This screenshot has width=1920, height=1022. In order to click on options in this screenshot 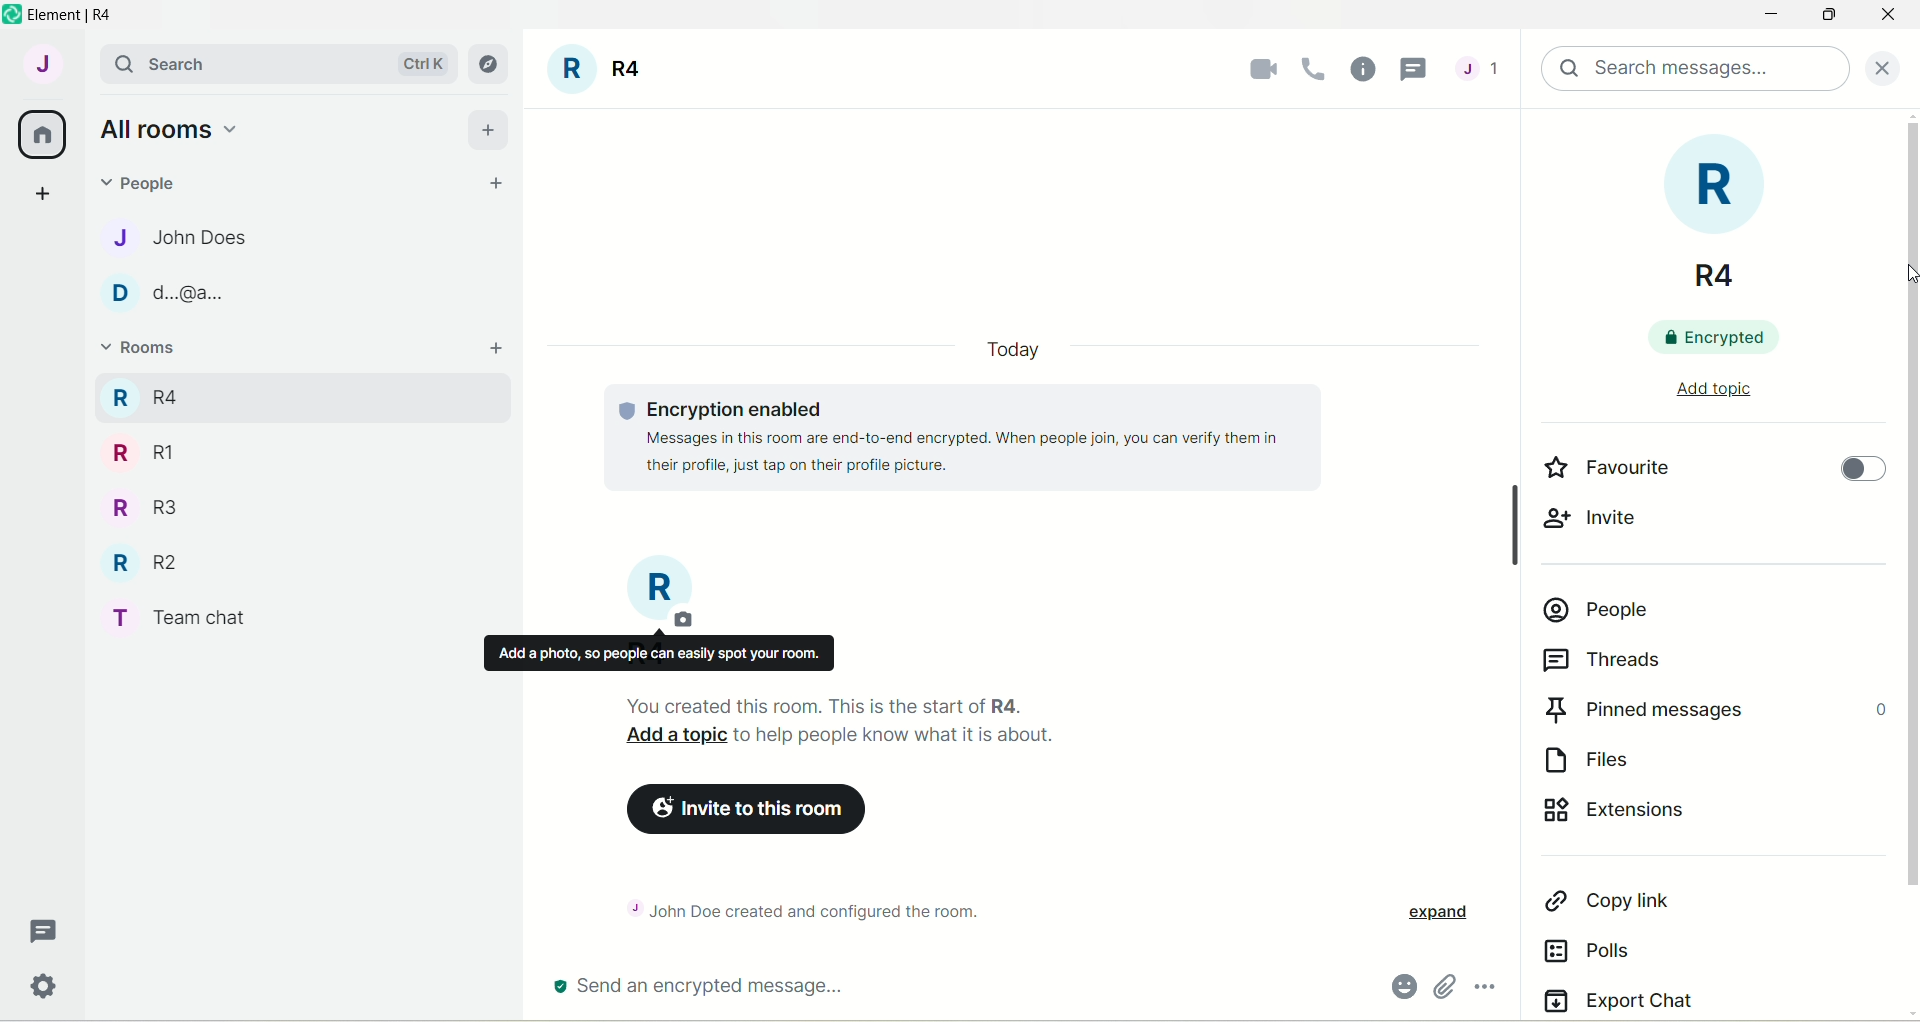, I will do `click(1488, 989)`.